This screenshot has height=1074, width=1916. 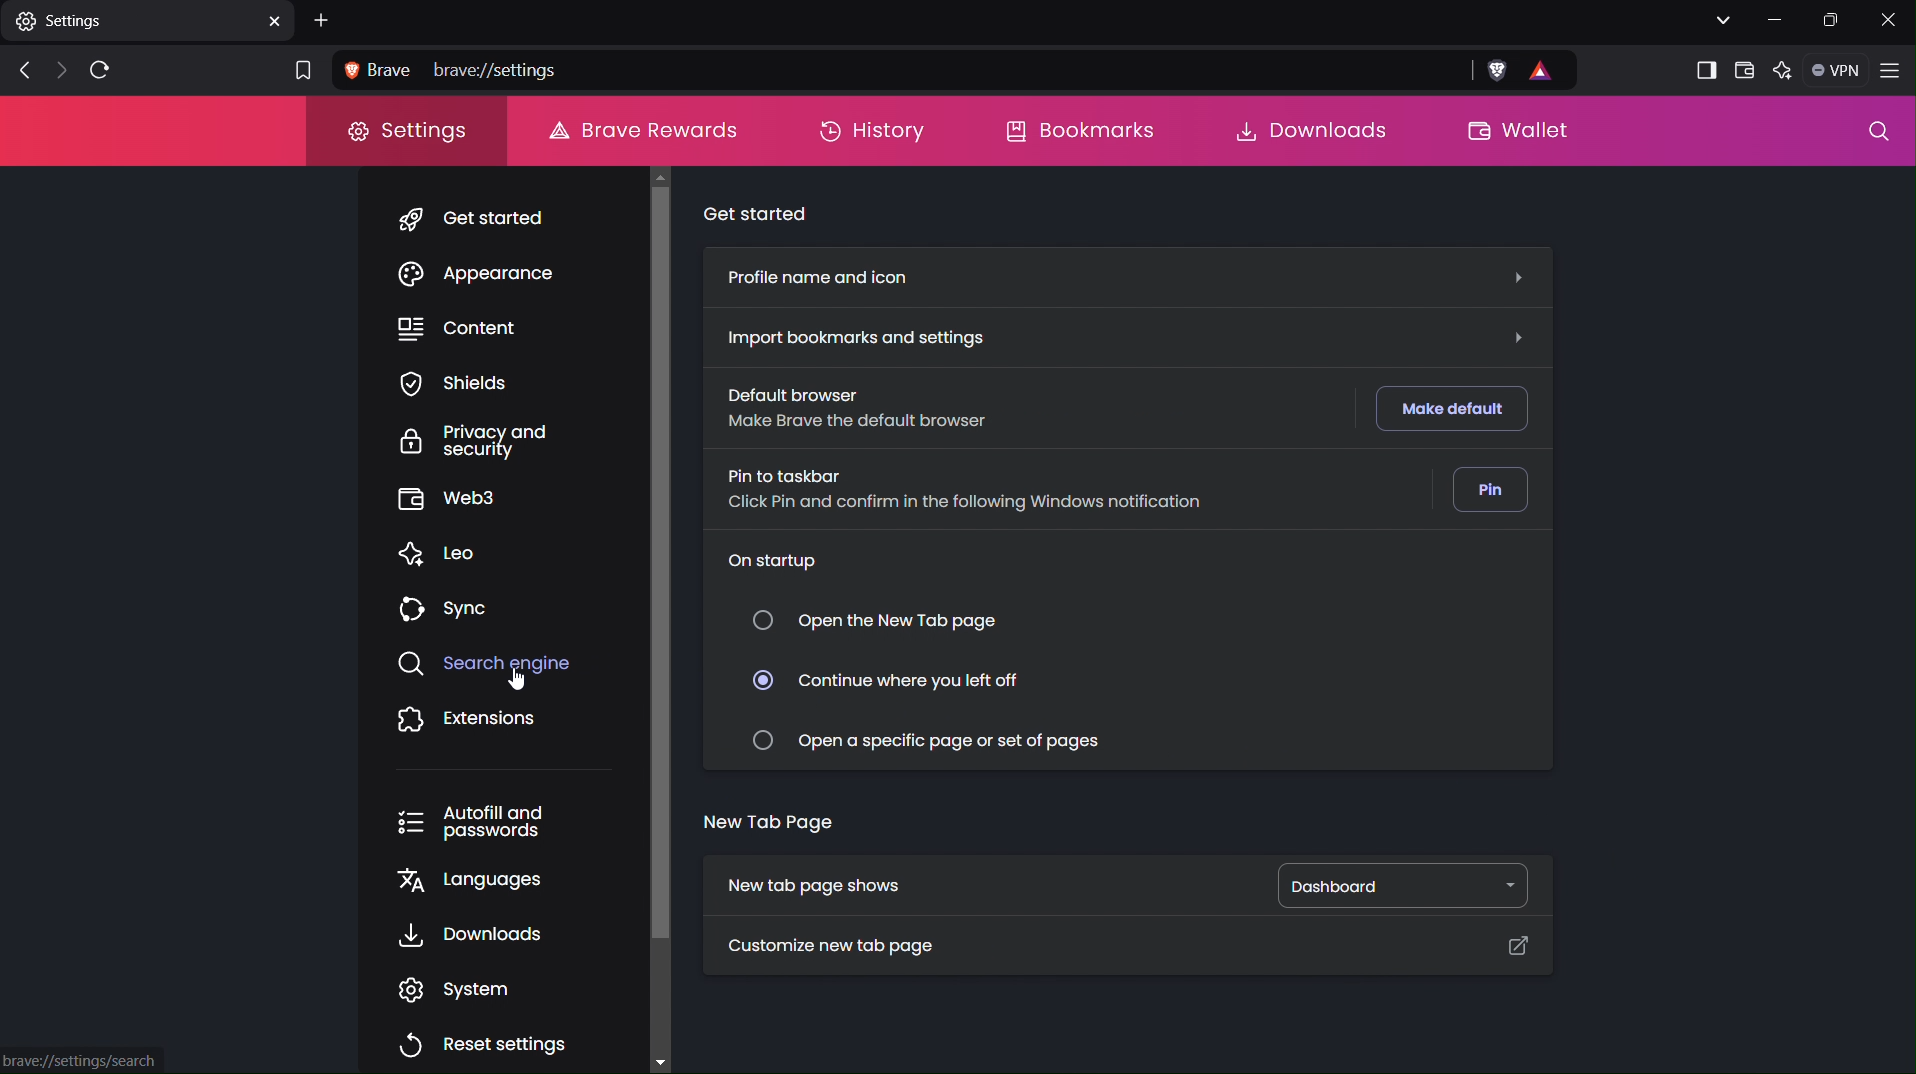 What do you see at coordinates (56, 72) in the screenshot?
I see `Next` at bounding box center [56, 72].